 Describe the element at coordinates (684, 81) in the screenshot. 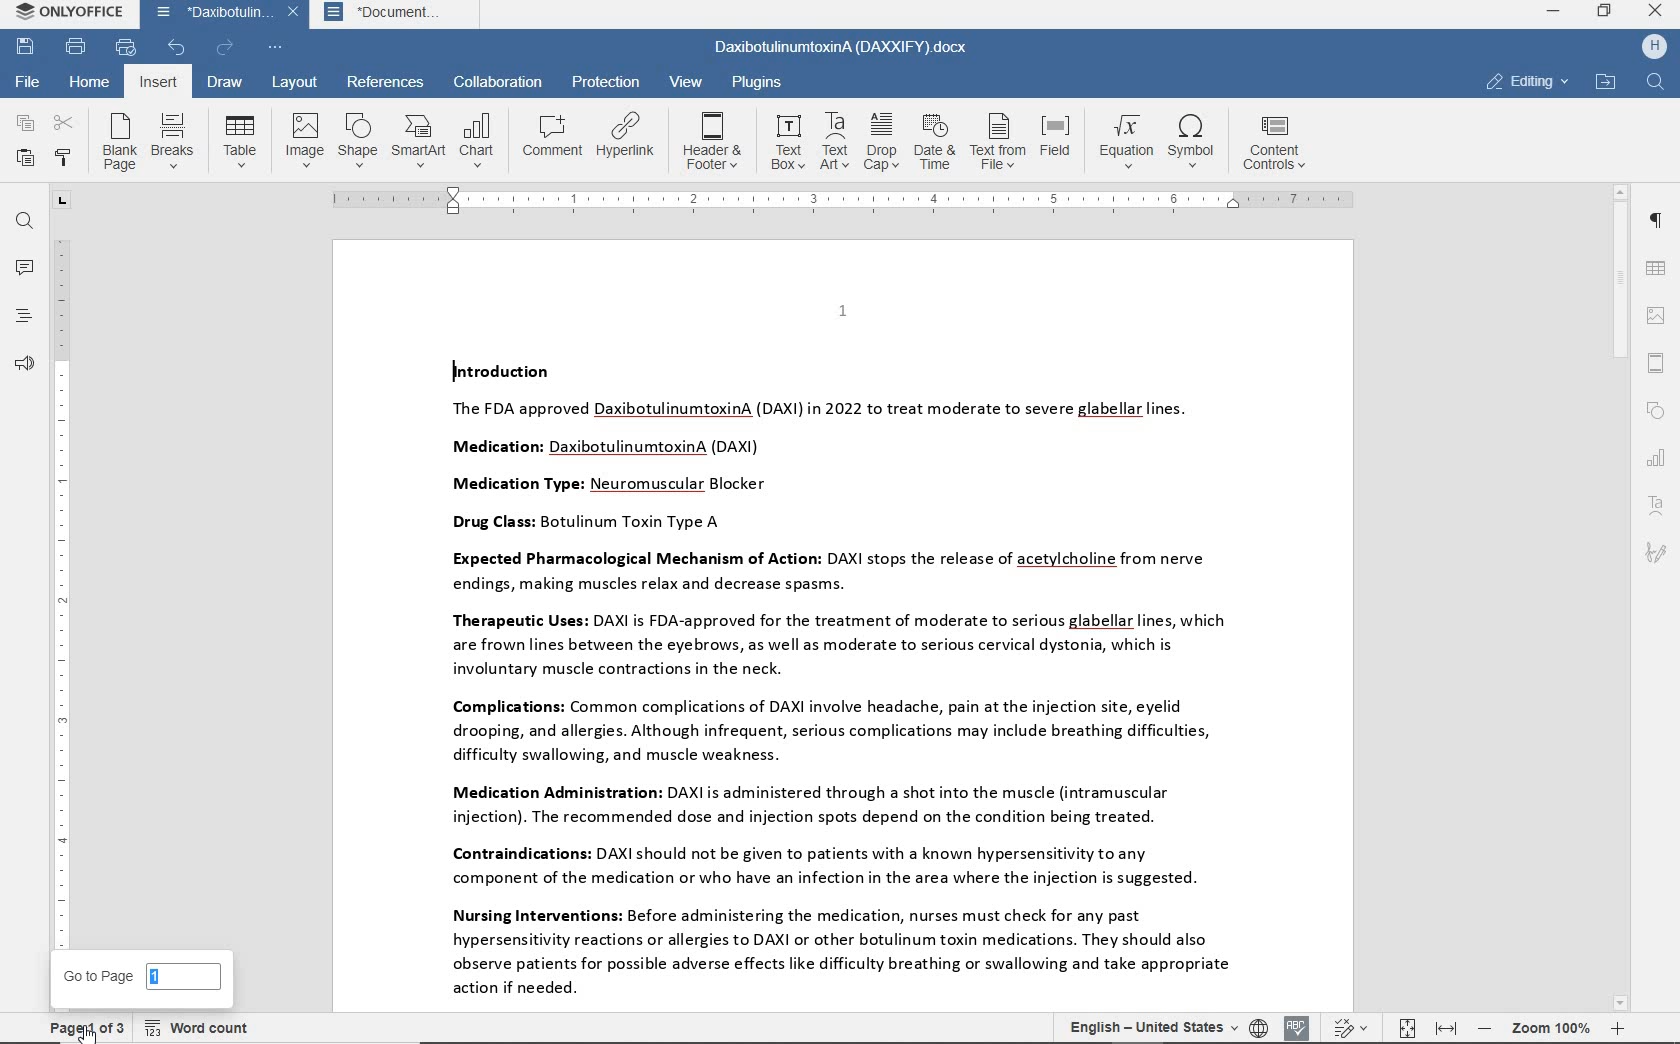

I see `view` at that location.